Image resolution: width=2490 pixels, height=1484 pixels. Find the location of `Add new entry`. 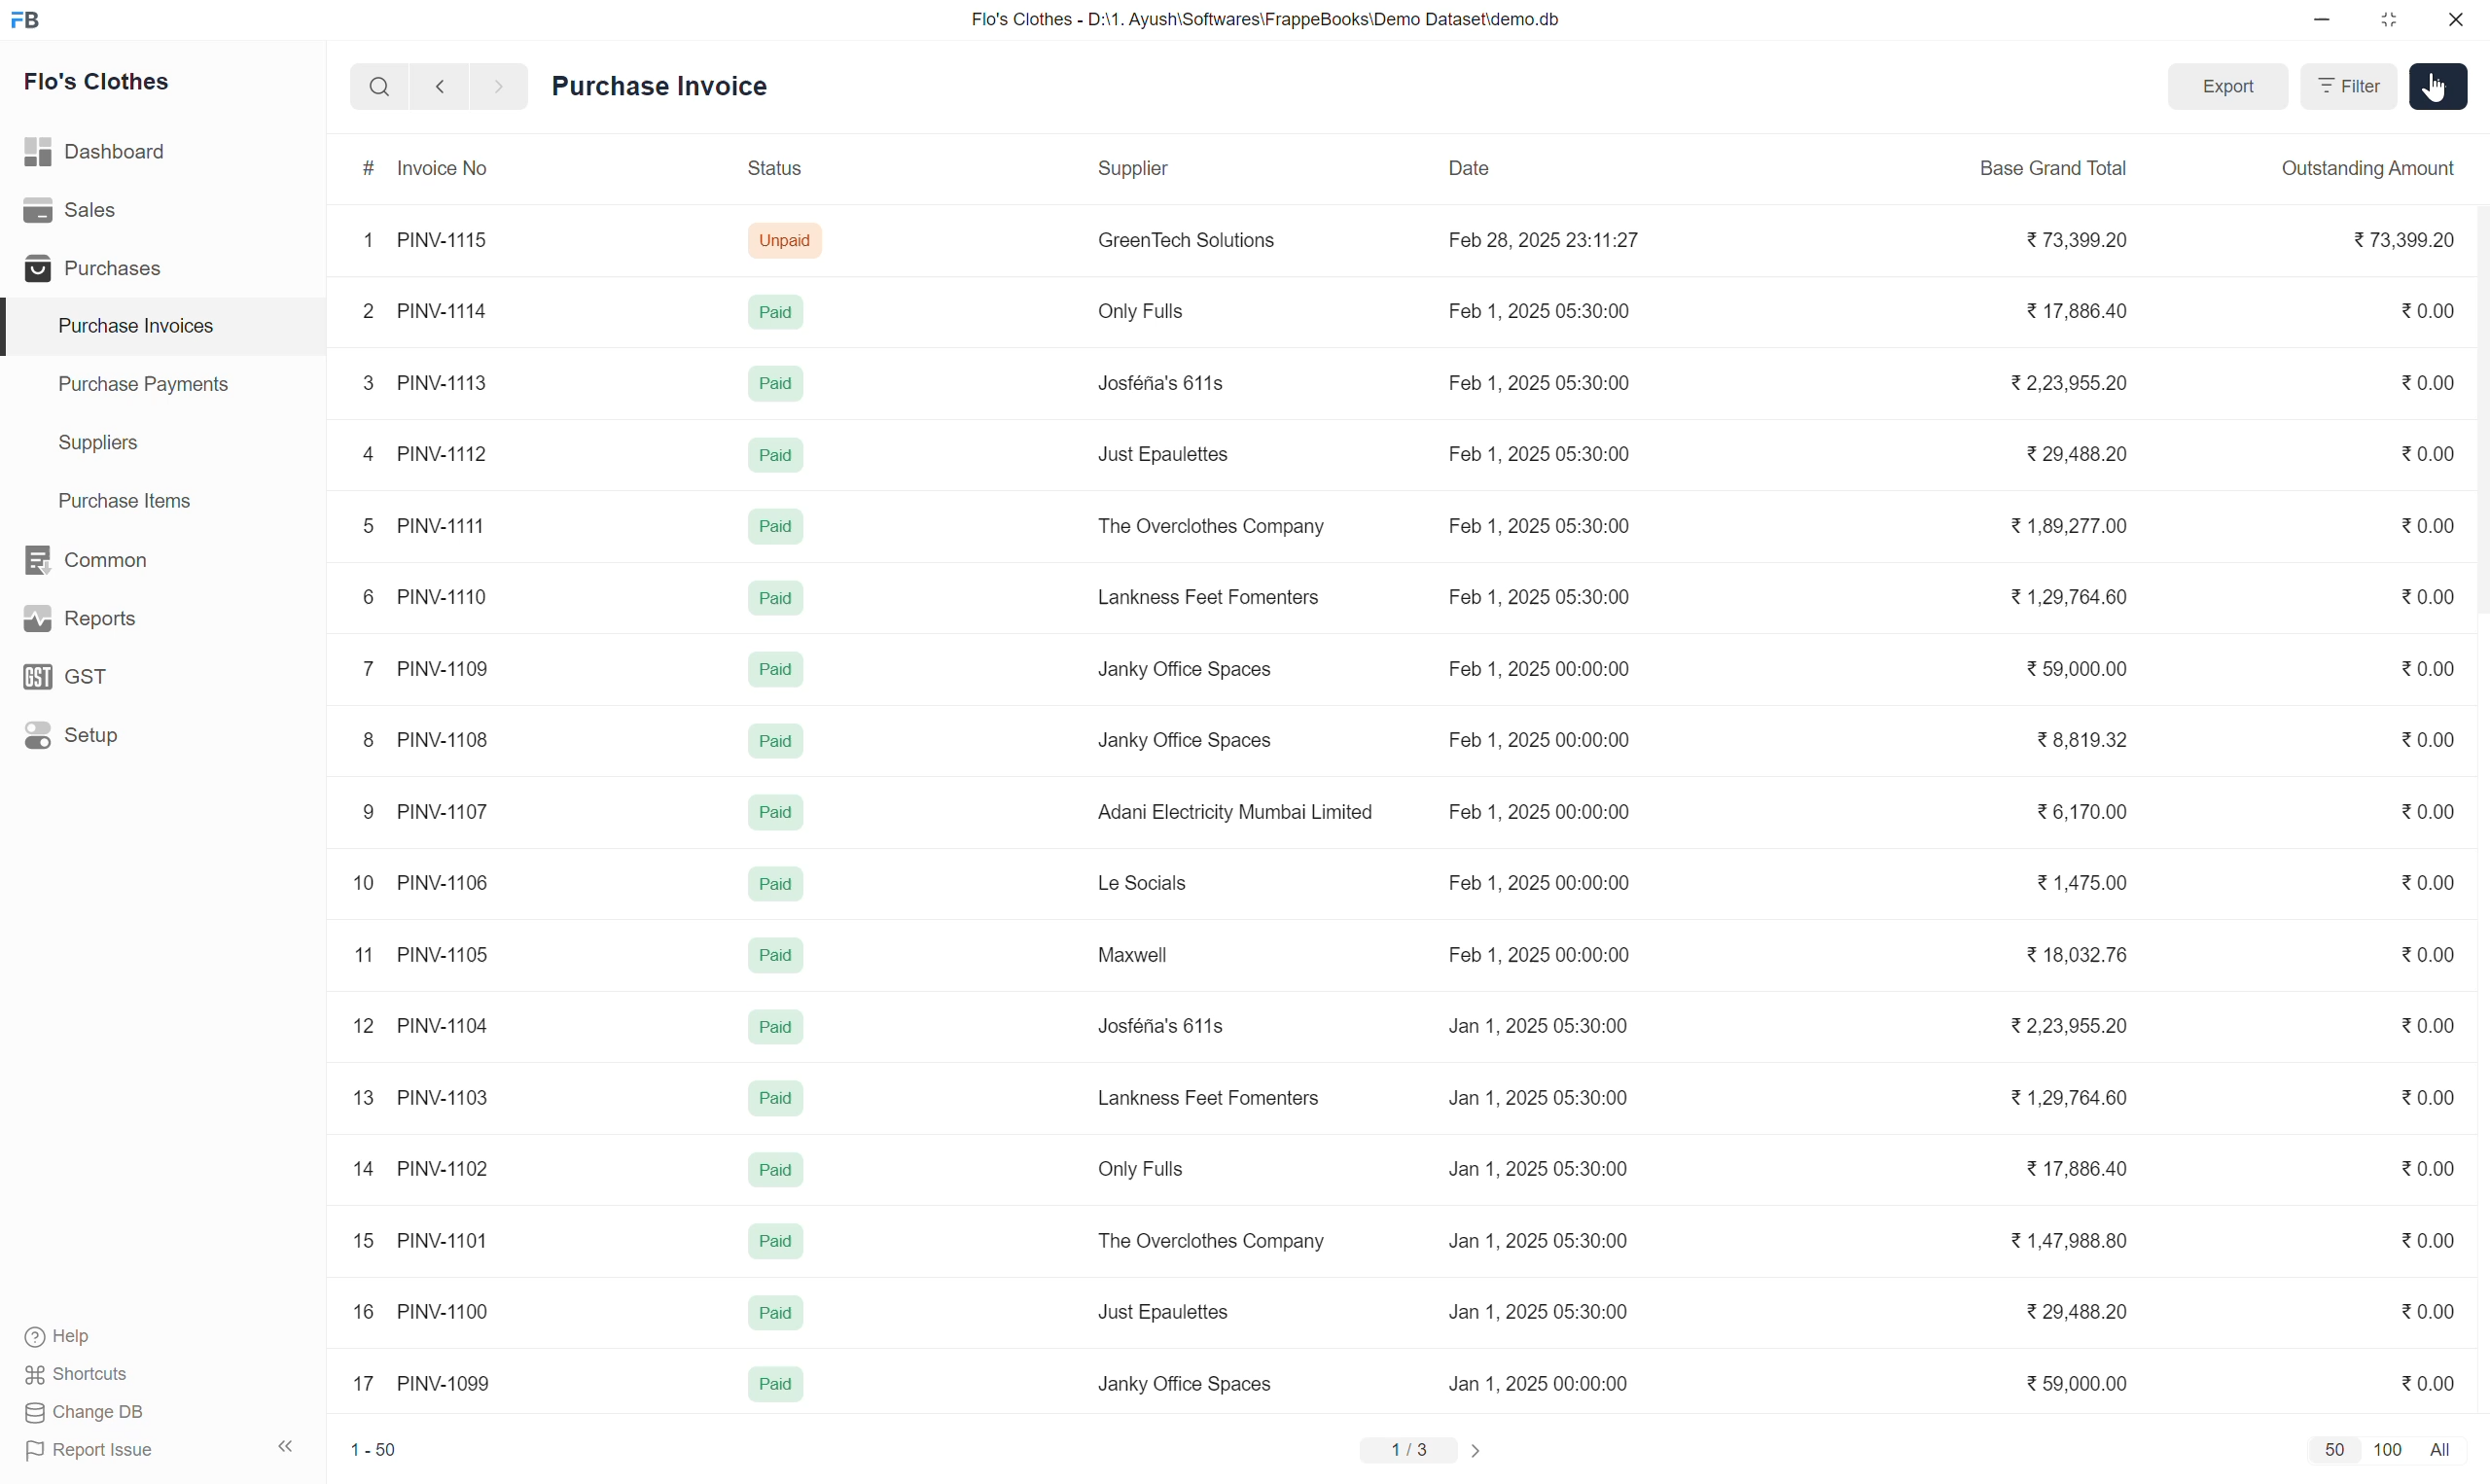

Add new entry is located at coordinates (2436, 86).